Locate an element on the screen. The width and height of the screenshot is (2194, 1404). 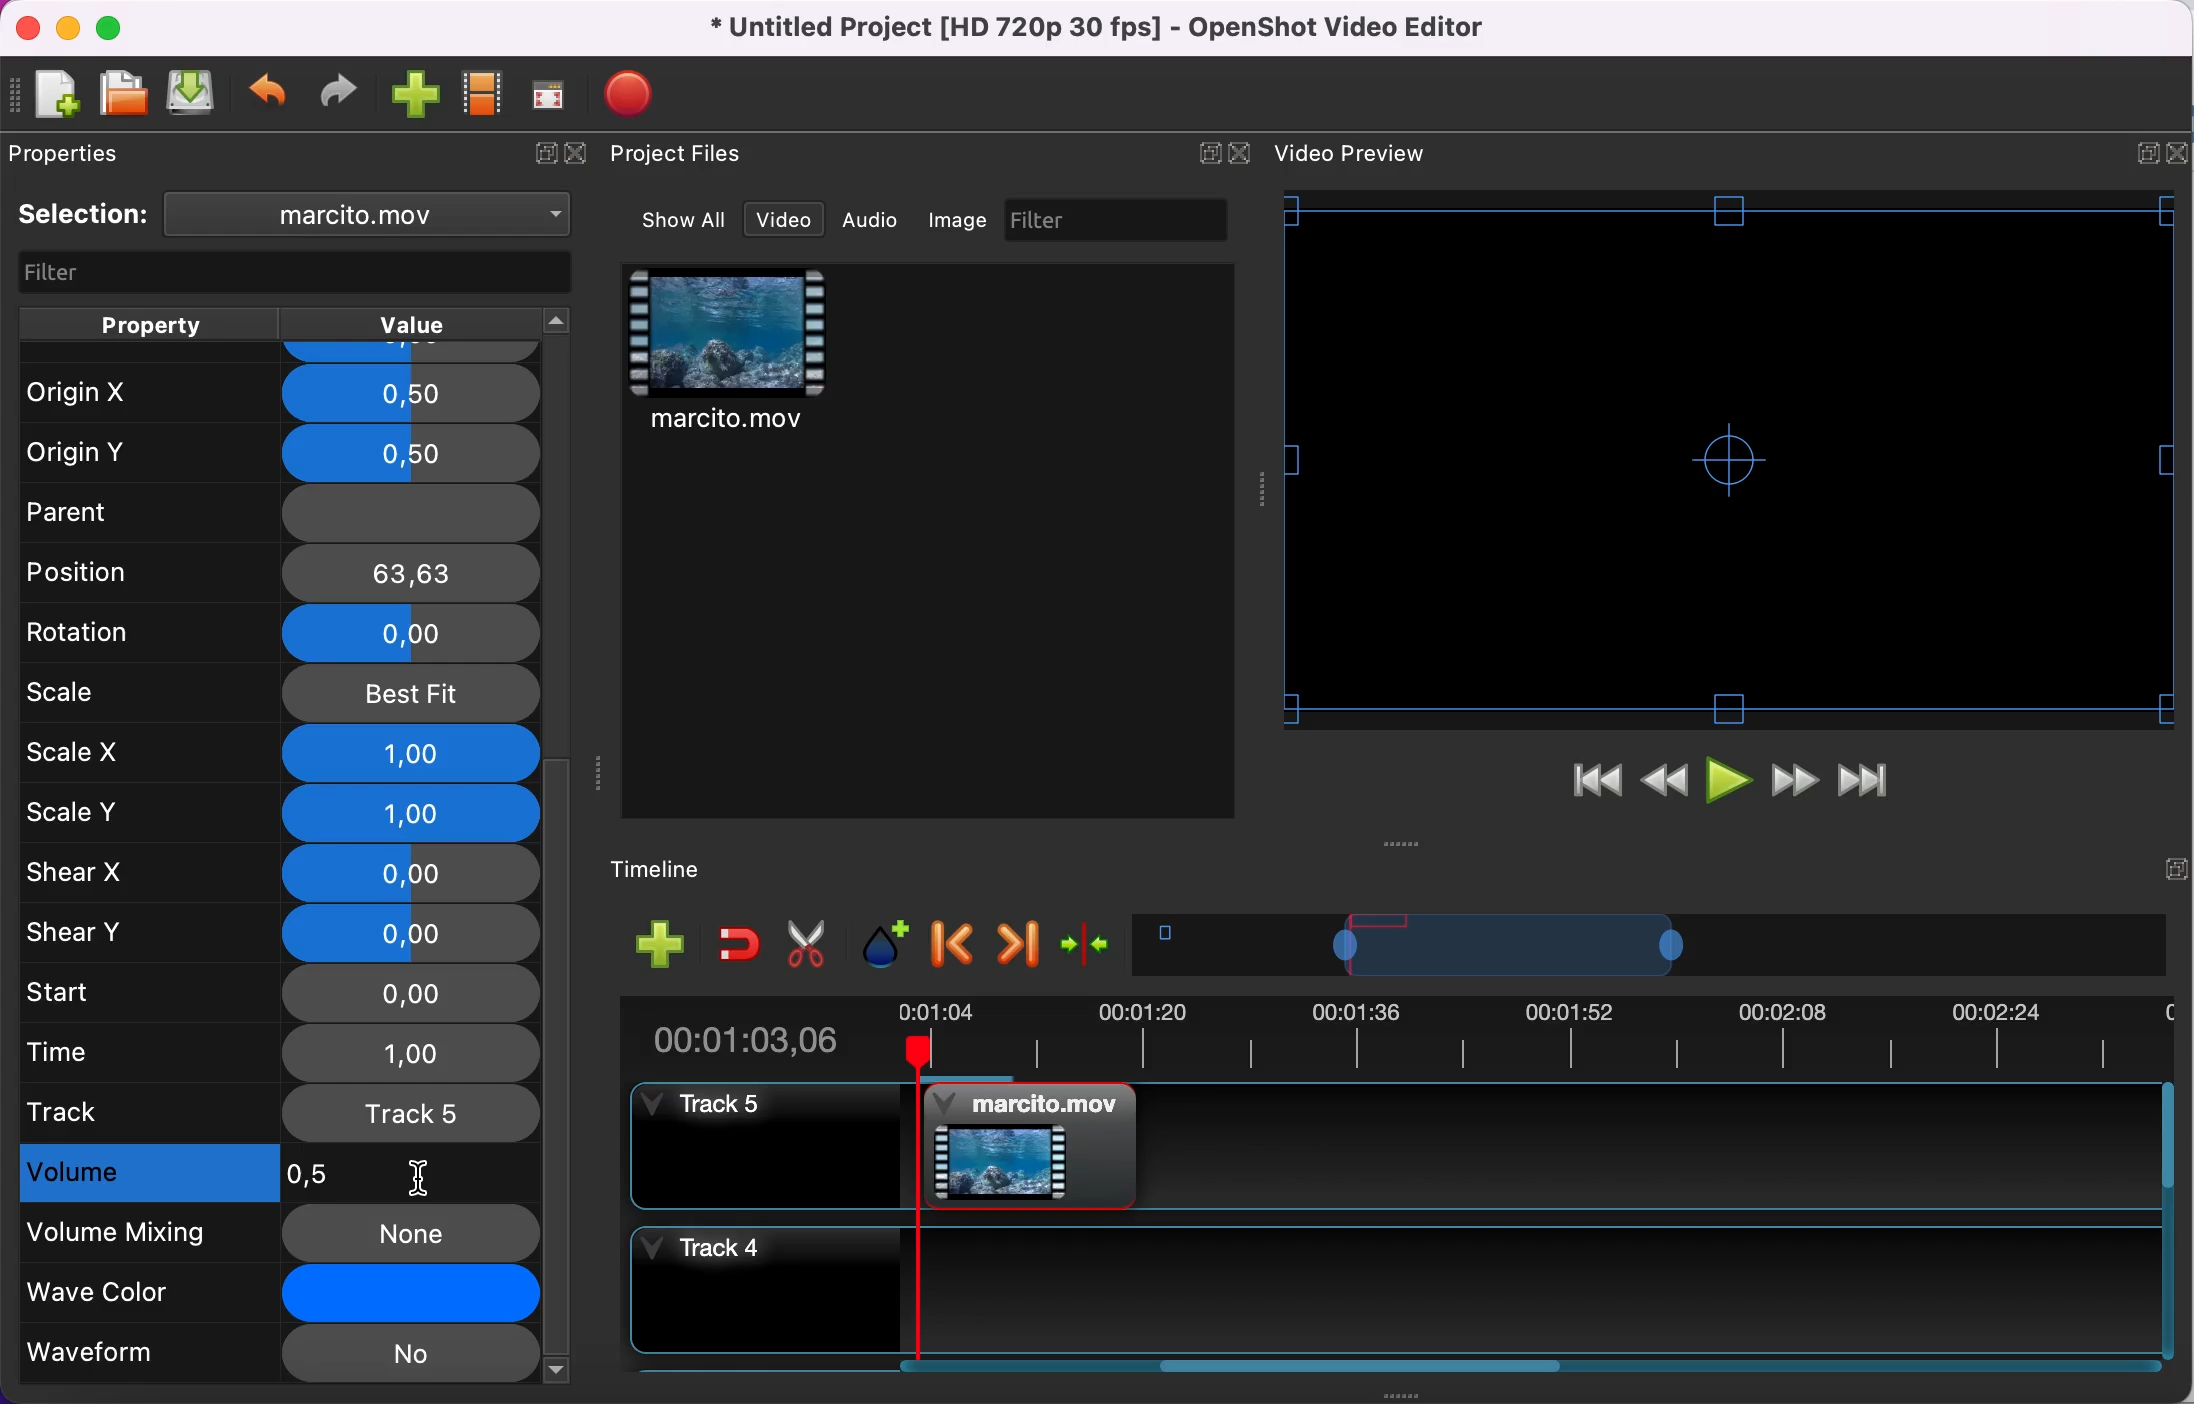
image is located at coordinates (960, 220).